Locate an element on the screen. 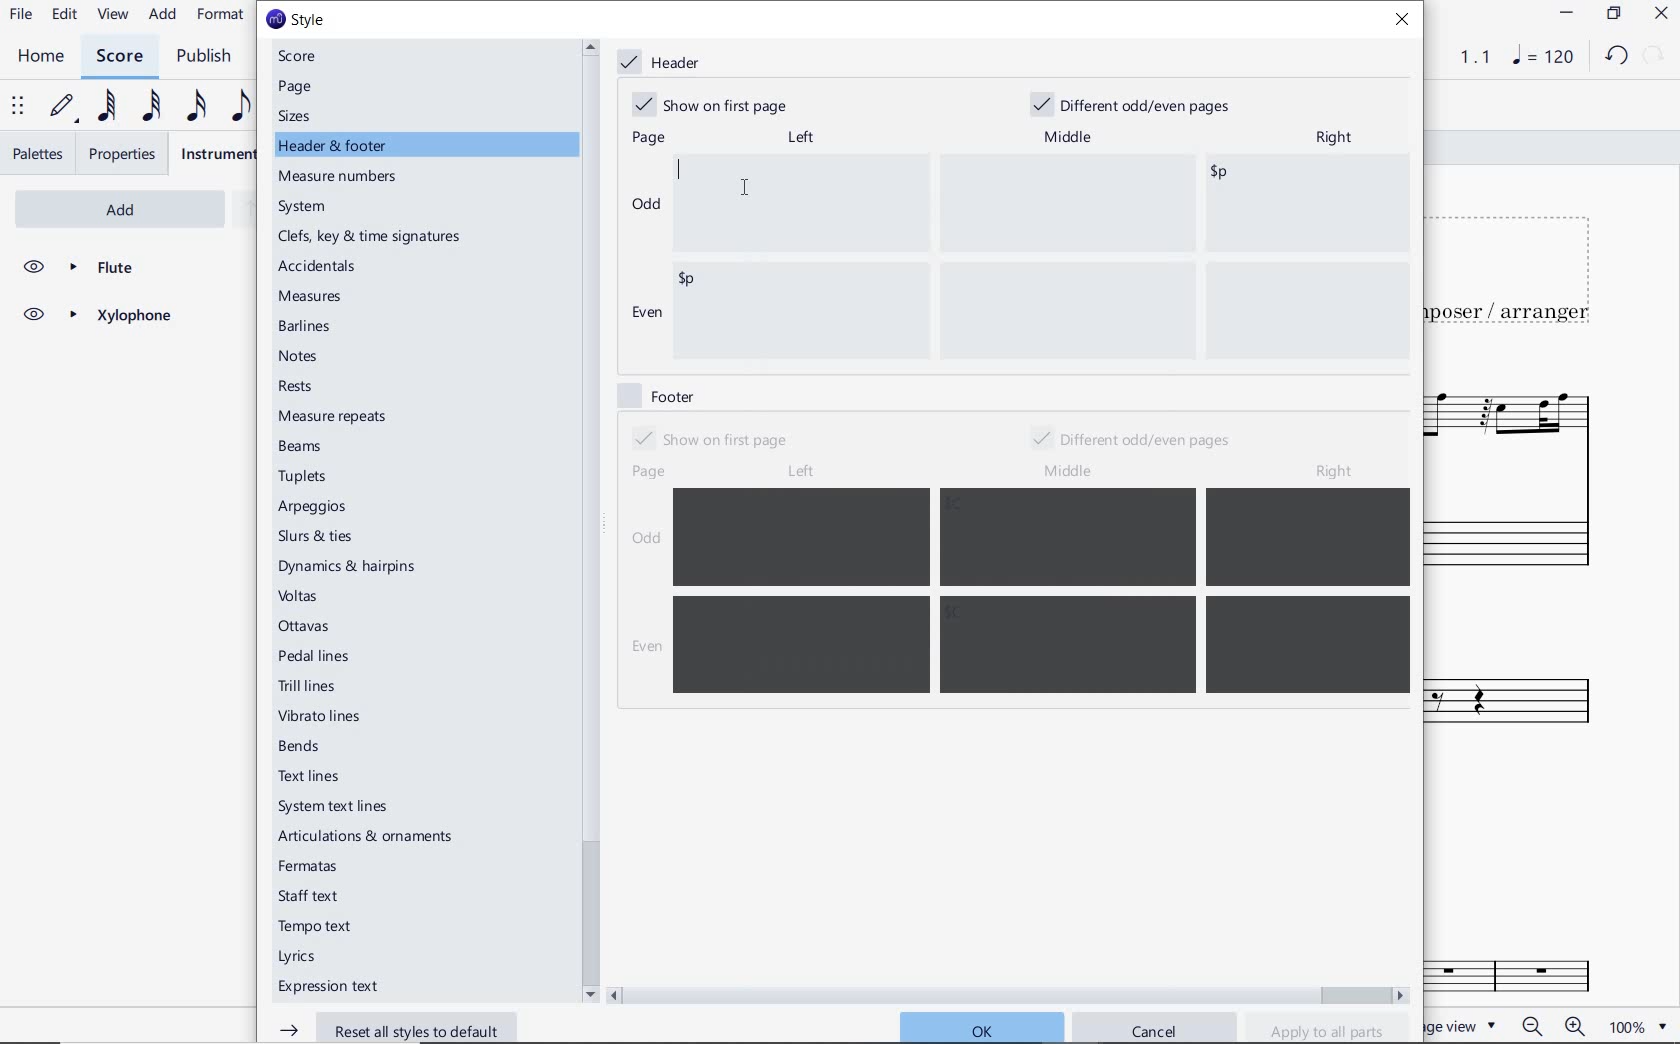  FORMAT is located at coordinates (221, 16).